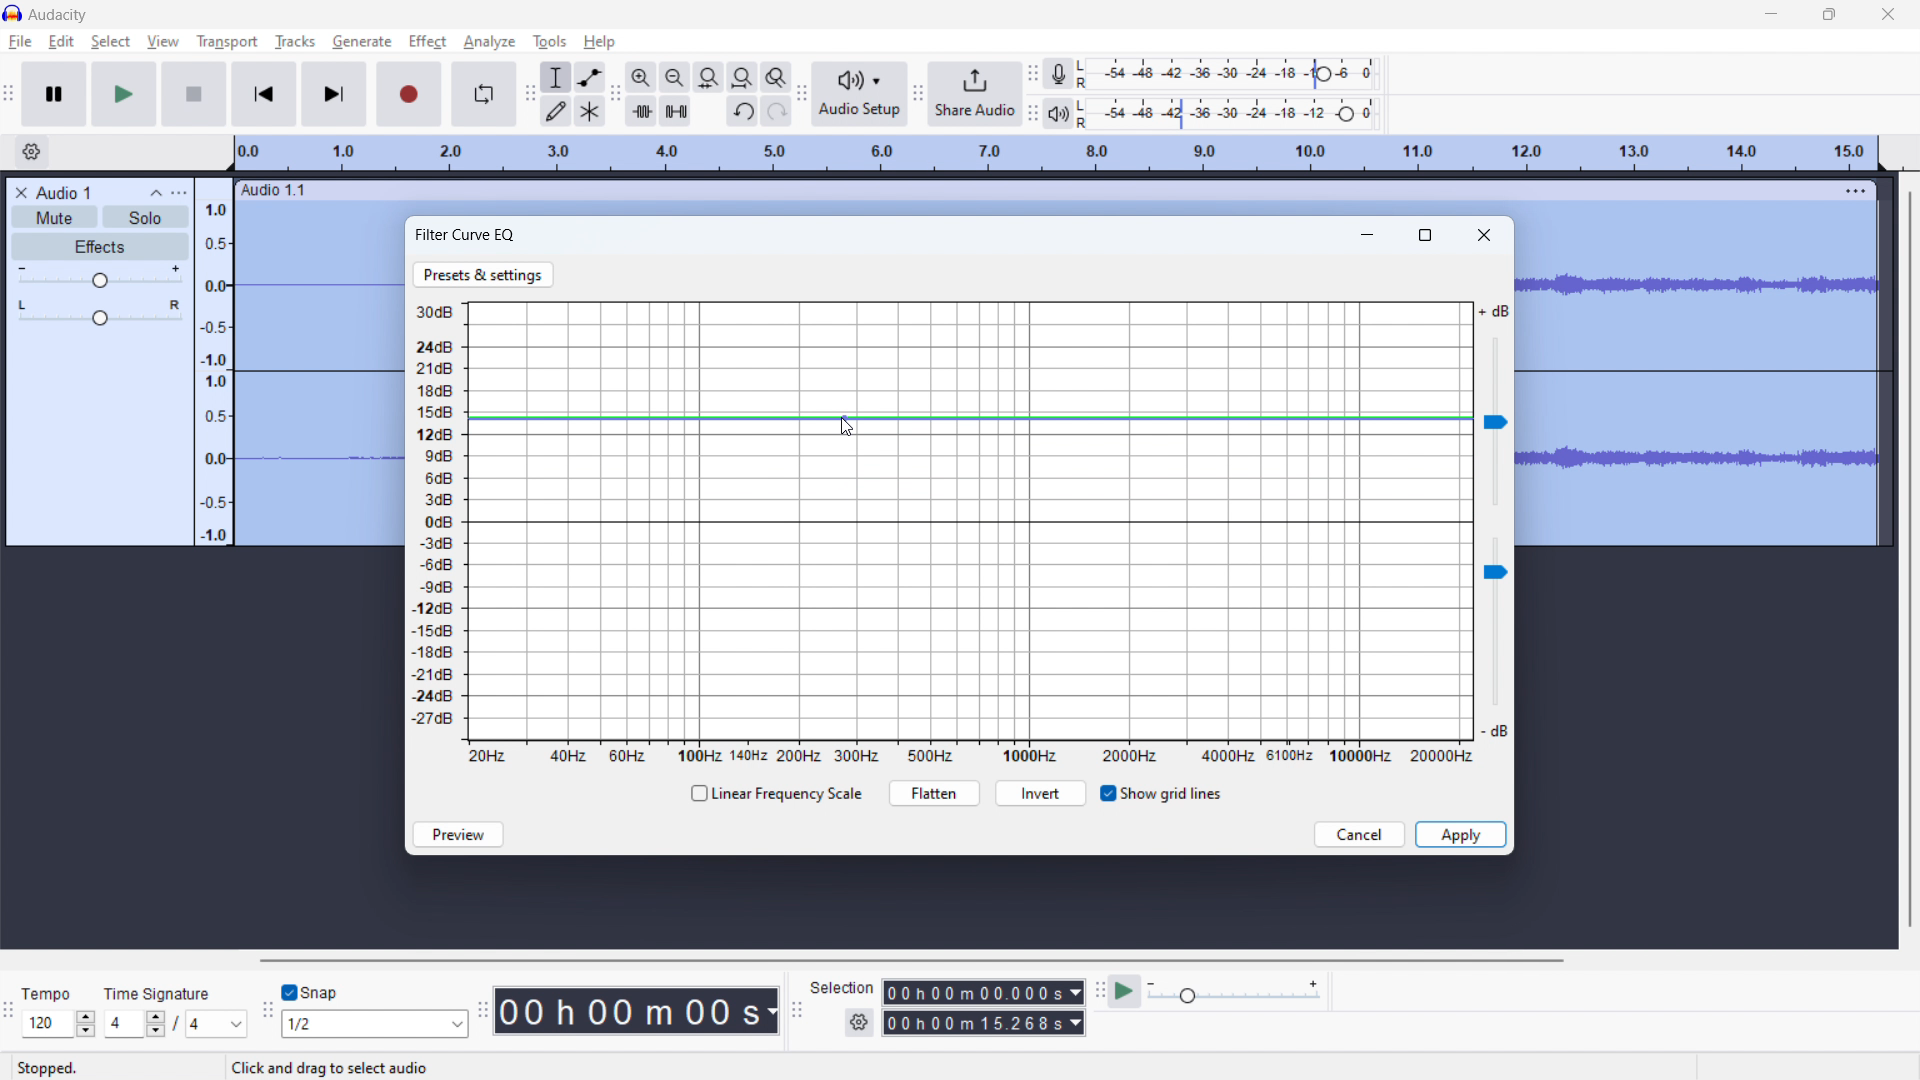 The width and height of the screenshot is (1920, 1080). I want to click on invert, so click(1041, 794).